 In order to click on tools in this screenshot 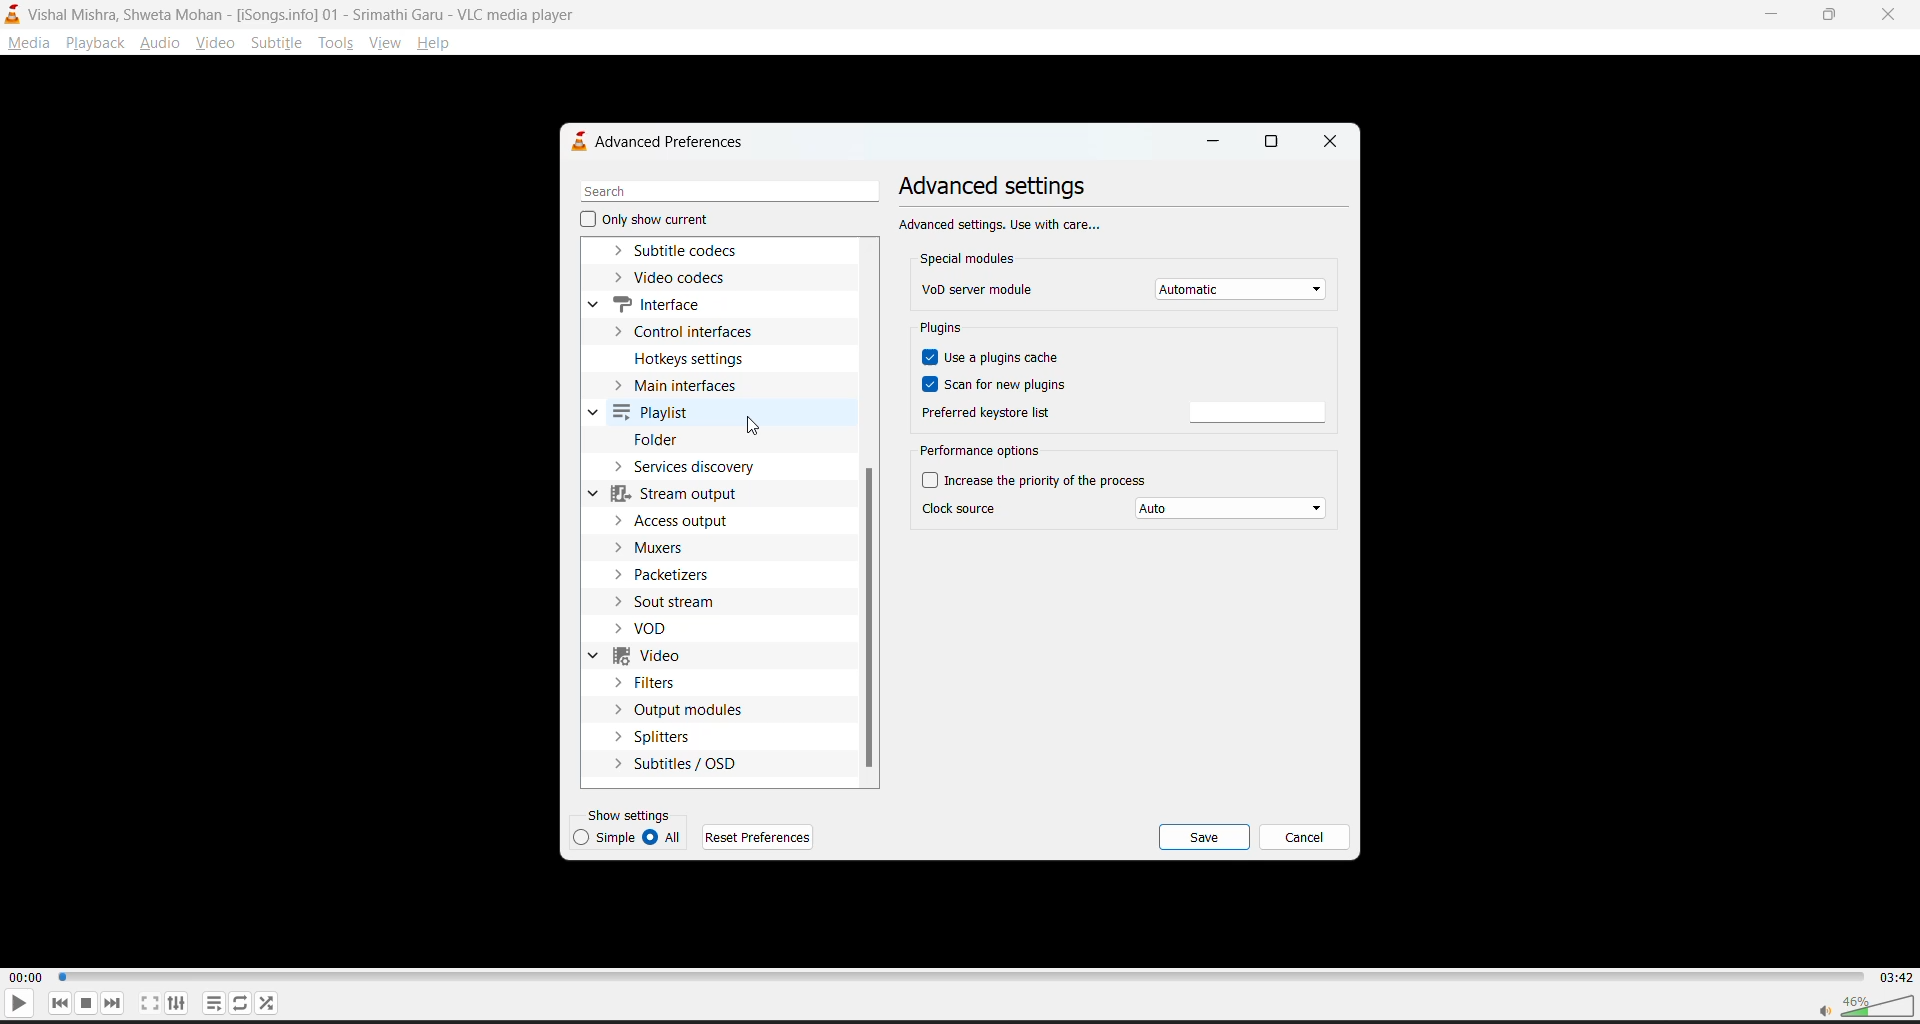, I will do `click(331, 44)`.